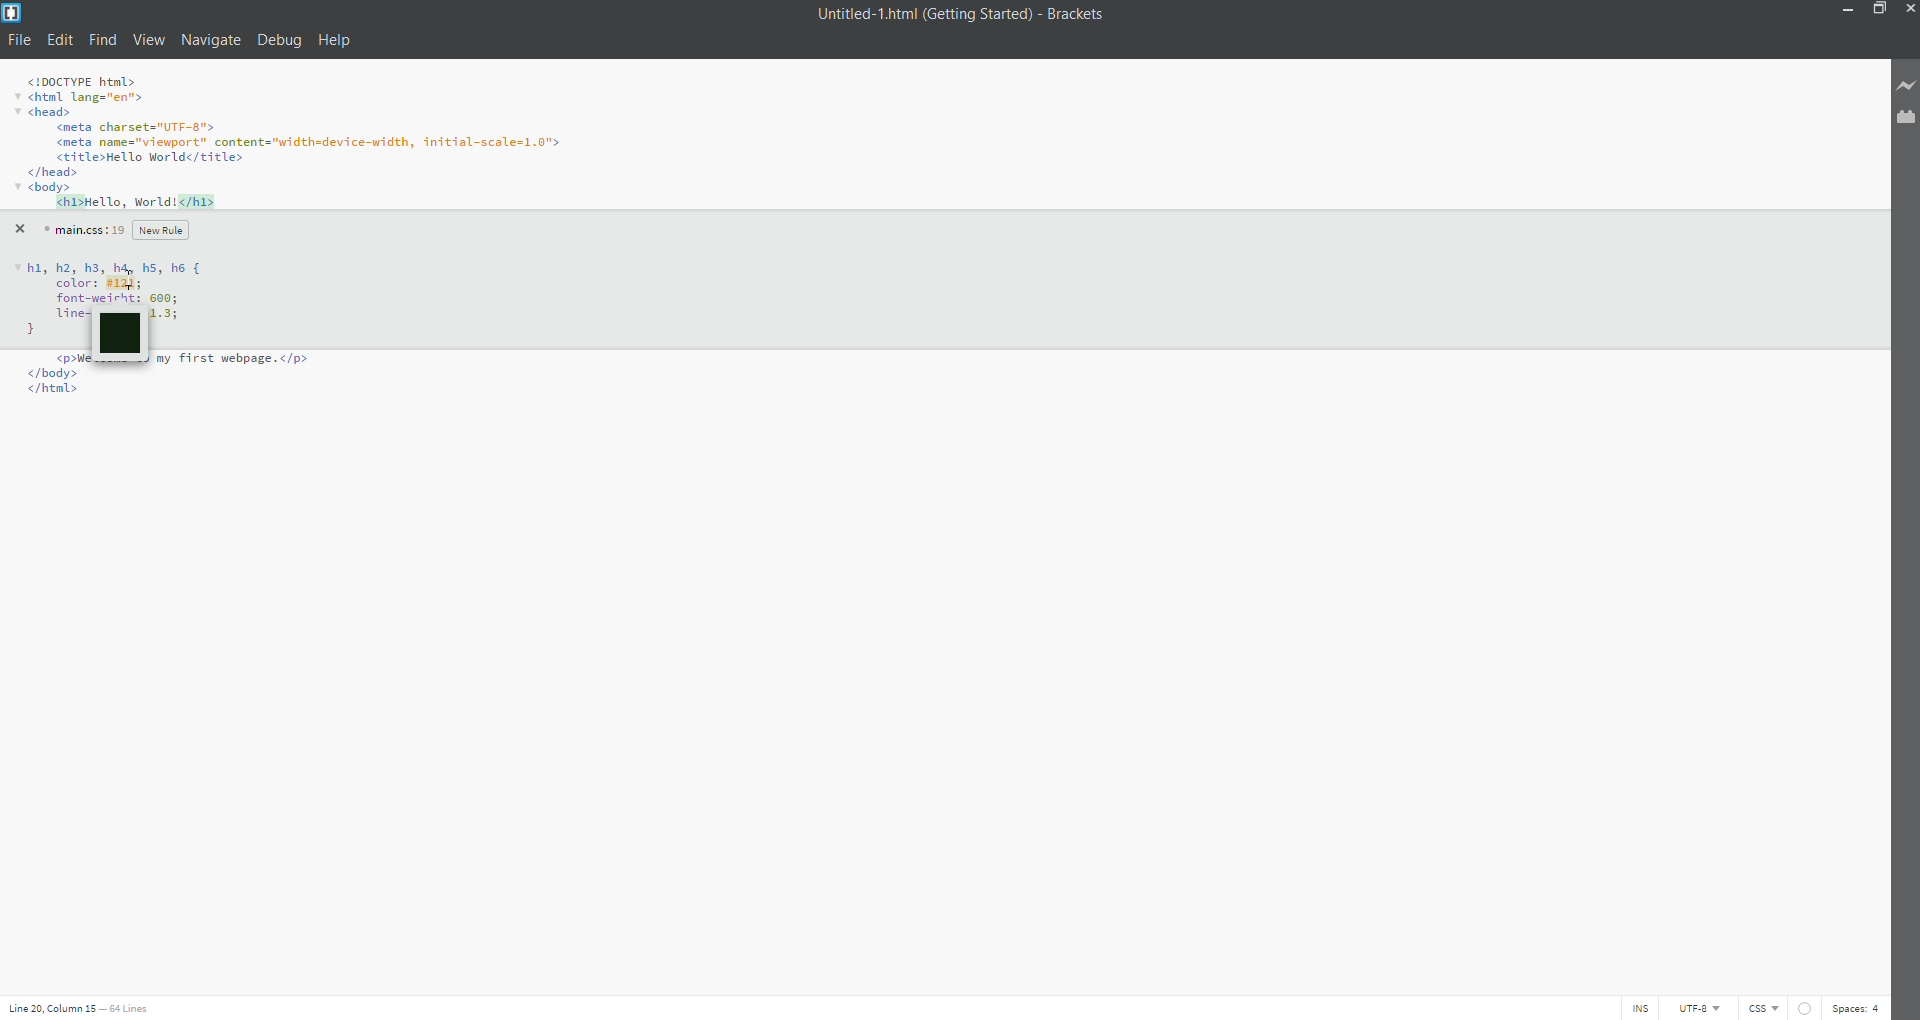 The image size is (1920, 1020). I want to click on file type, so click(1759, 1008).